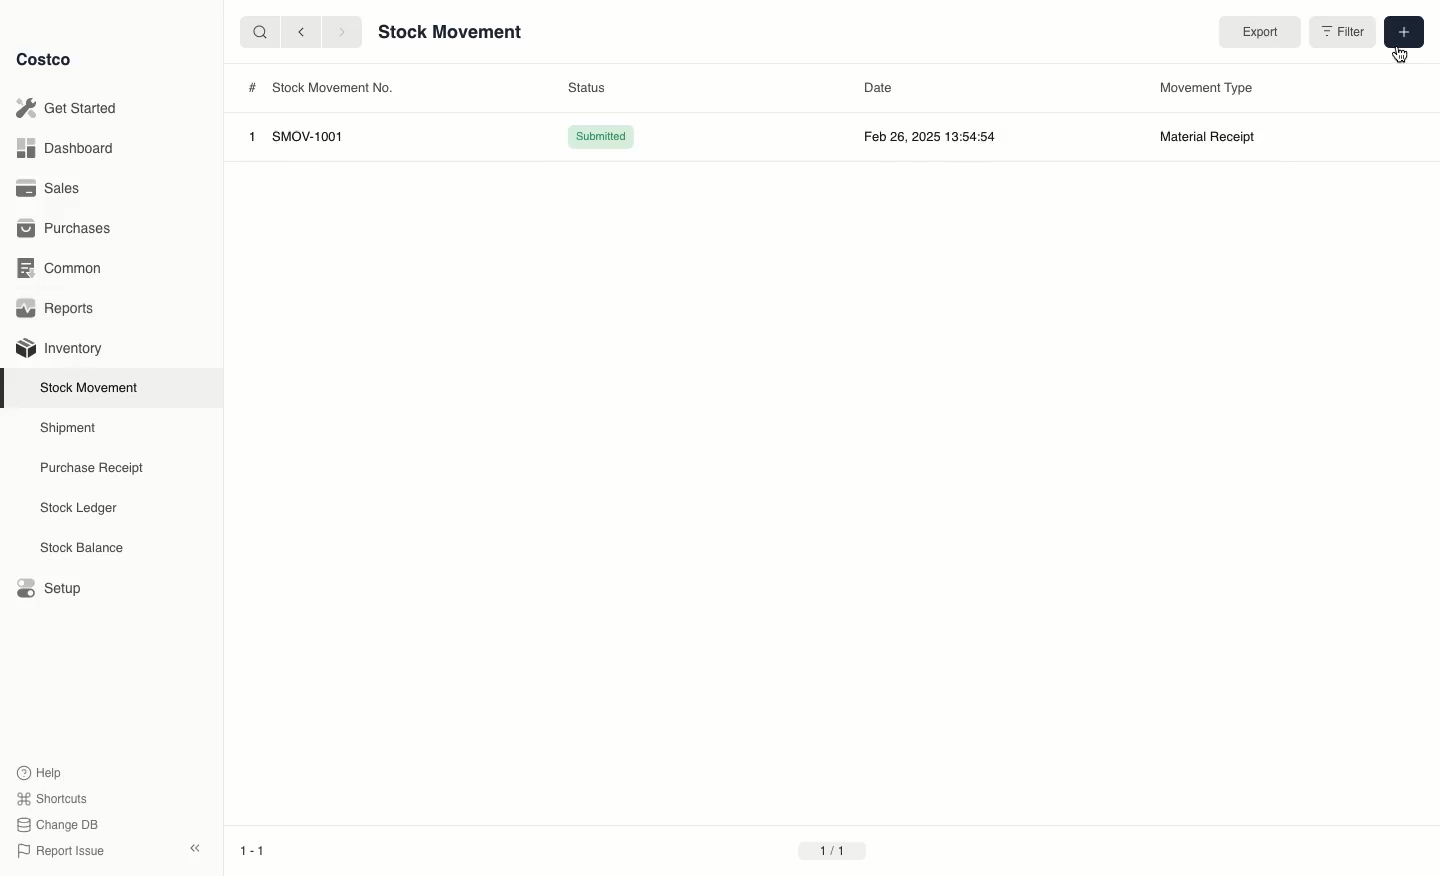  Describe the element at coordinates (1402, 32) in the screenshot. I see `Add` at that location.